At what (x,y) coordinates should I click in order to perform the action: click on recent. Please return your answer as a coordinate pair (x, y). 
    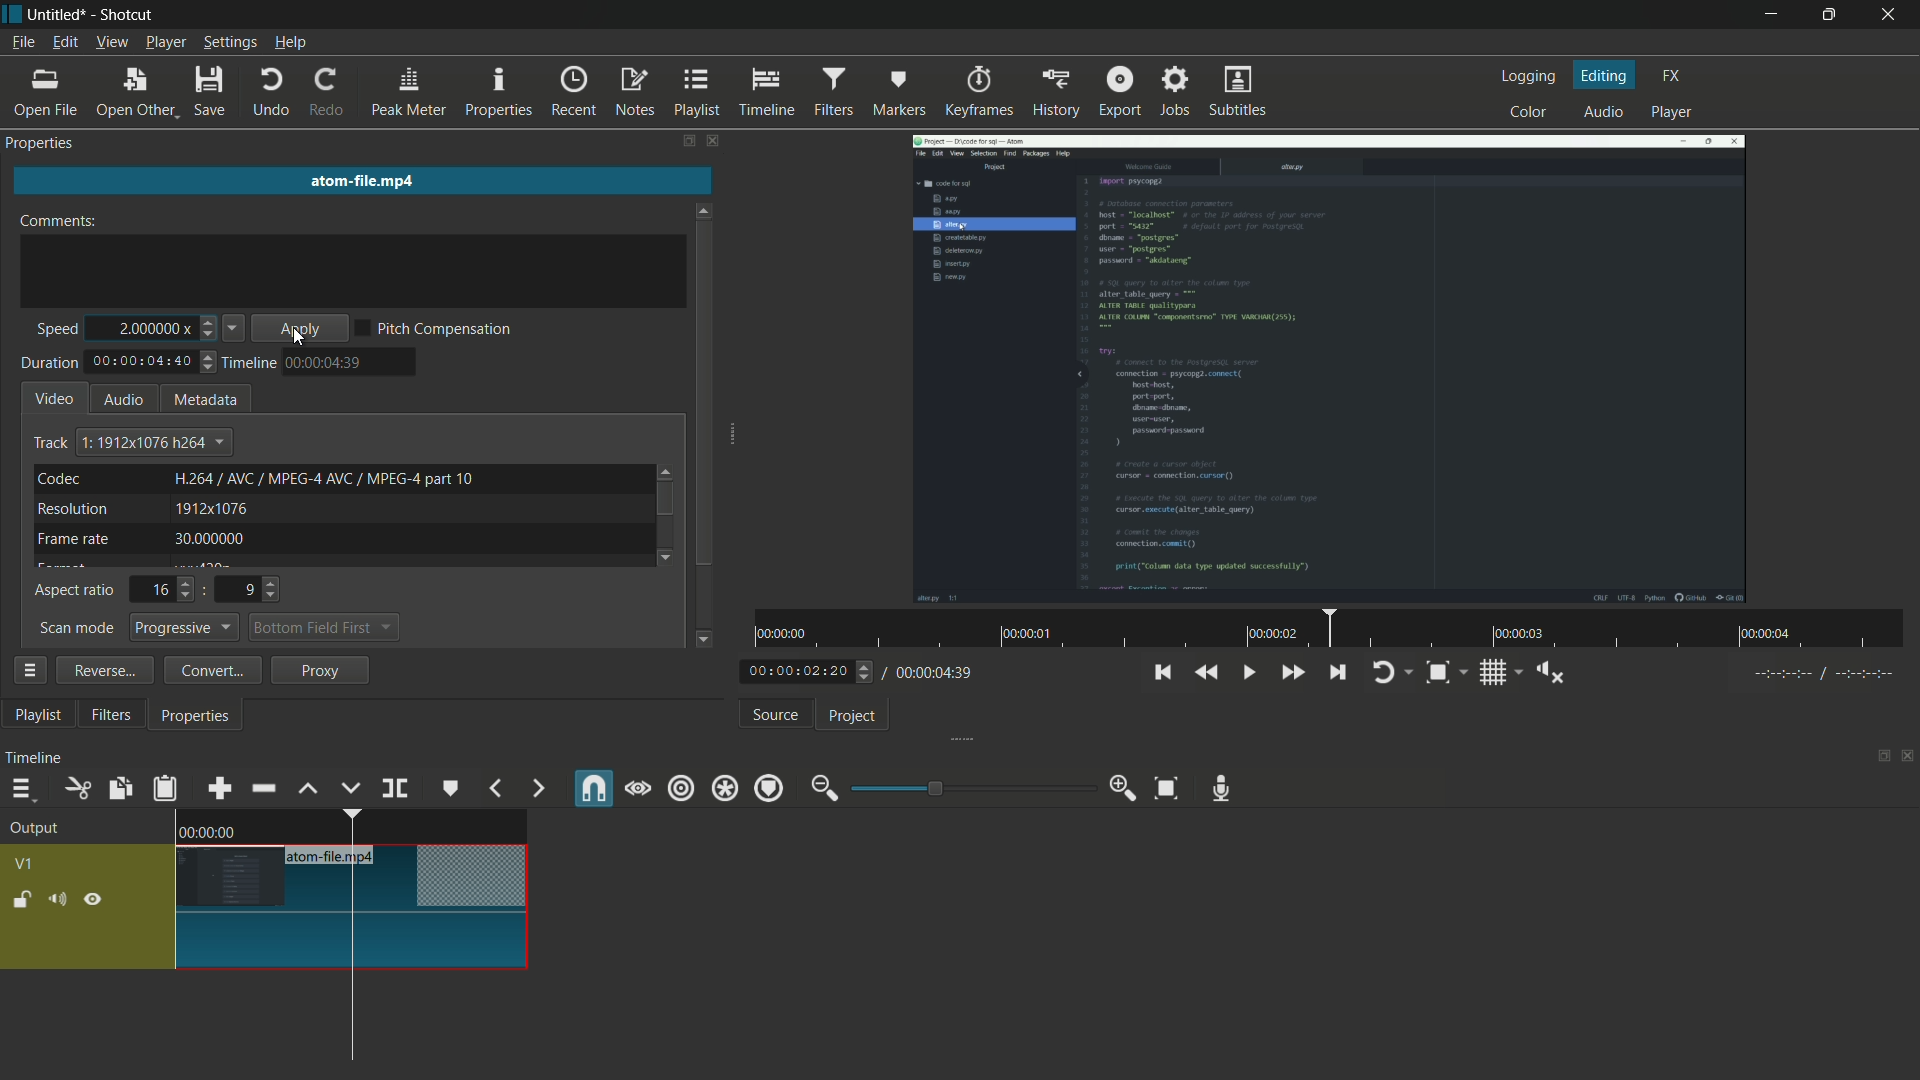
    Looking at the image, I should click on (571, 93).